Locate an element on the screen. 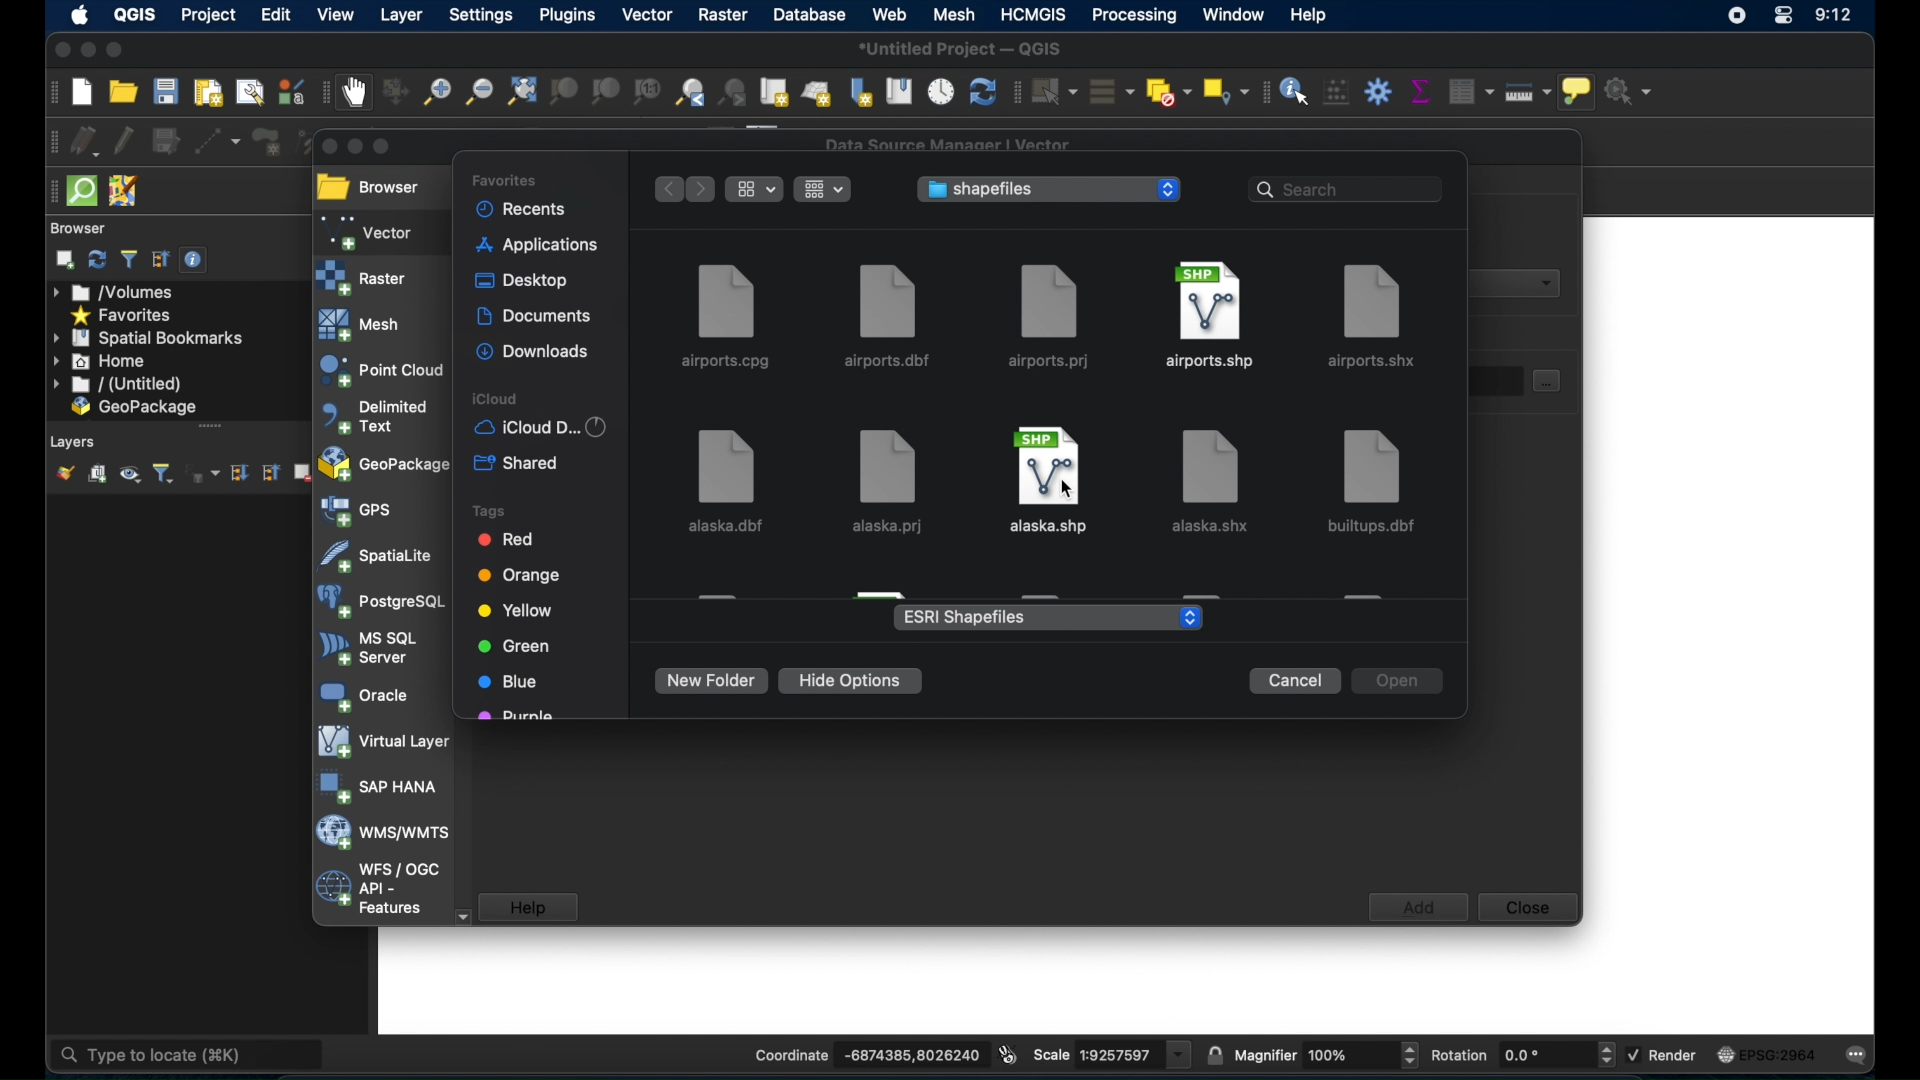 This screenshot has height=1080, width=1920. virtual layer is located at coordinates (380, 743).